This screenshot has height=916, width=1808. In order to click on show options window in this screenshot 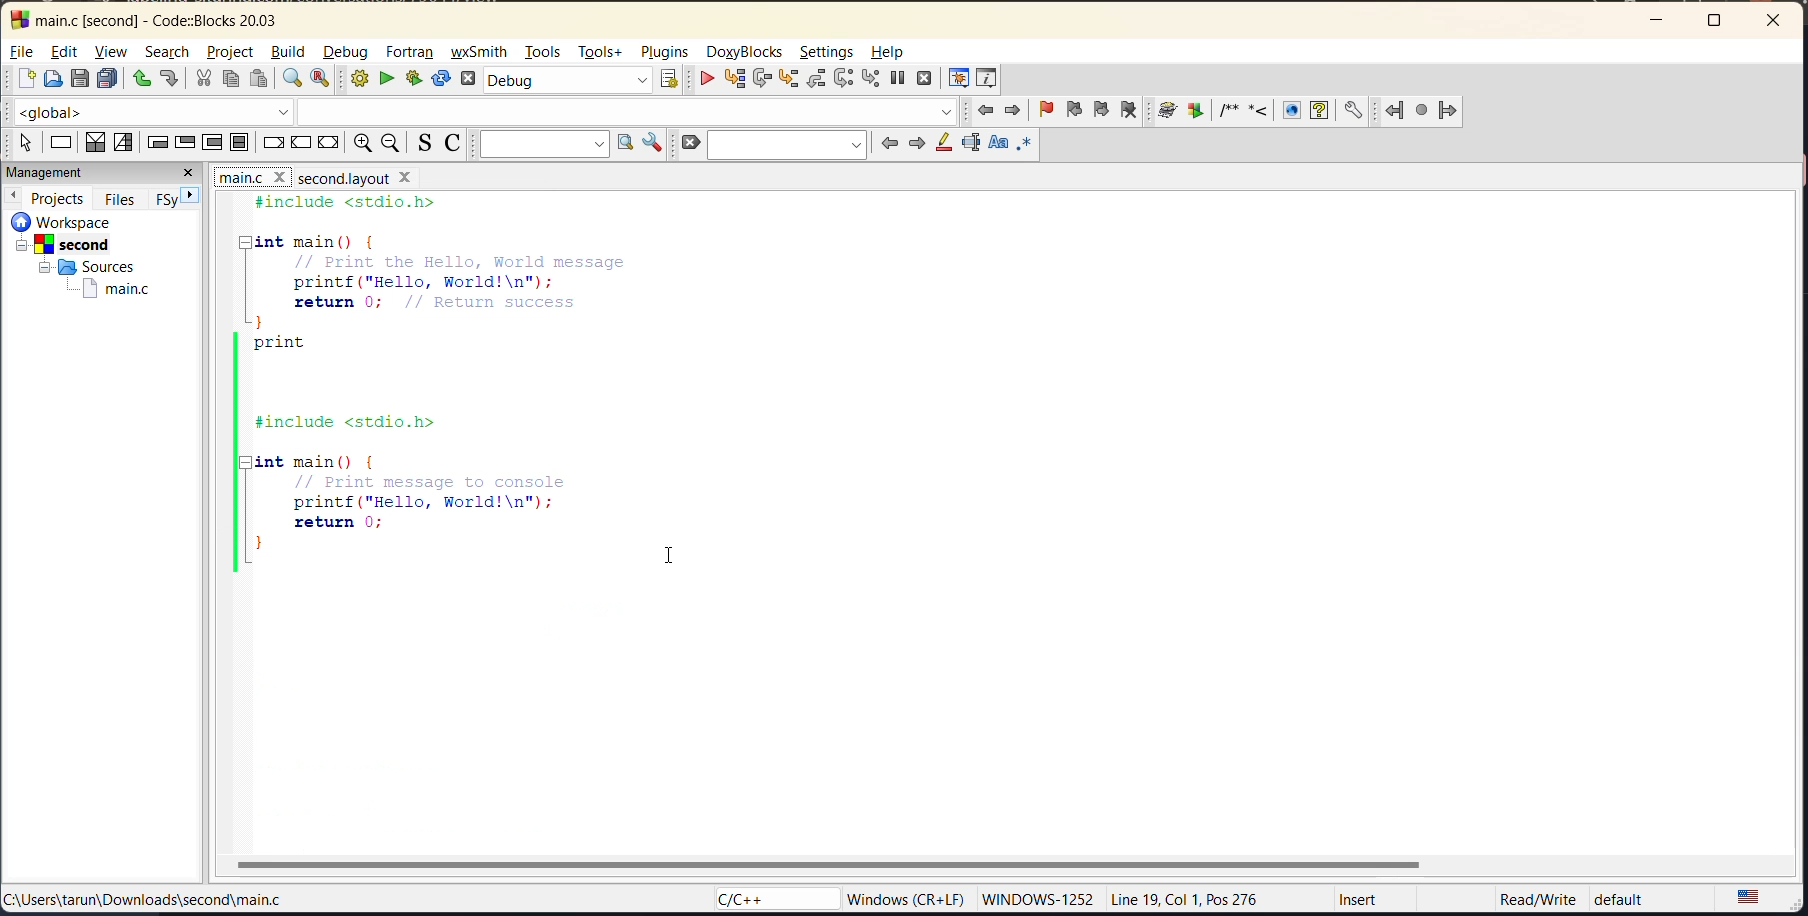, I will do `click(652, 145)`.